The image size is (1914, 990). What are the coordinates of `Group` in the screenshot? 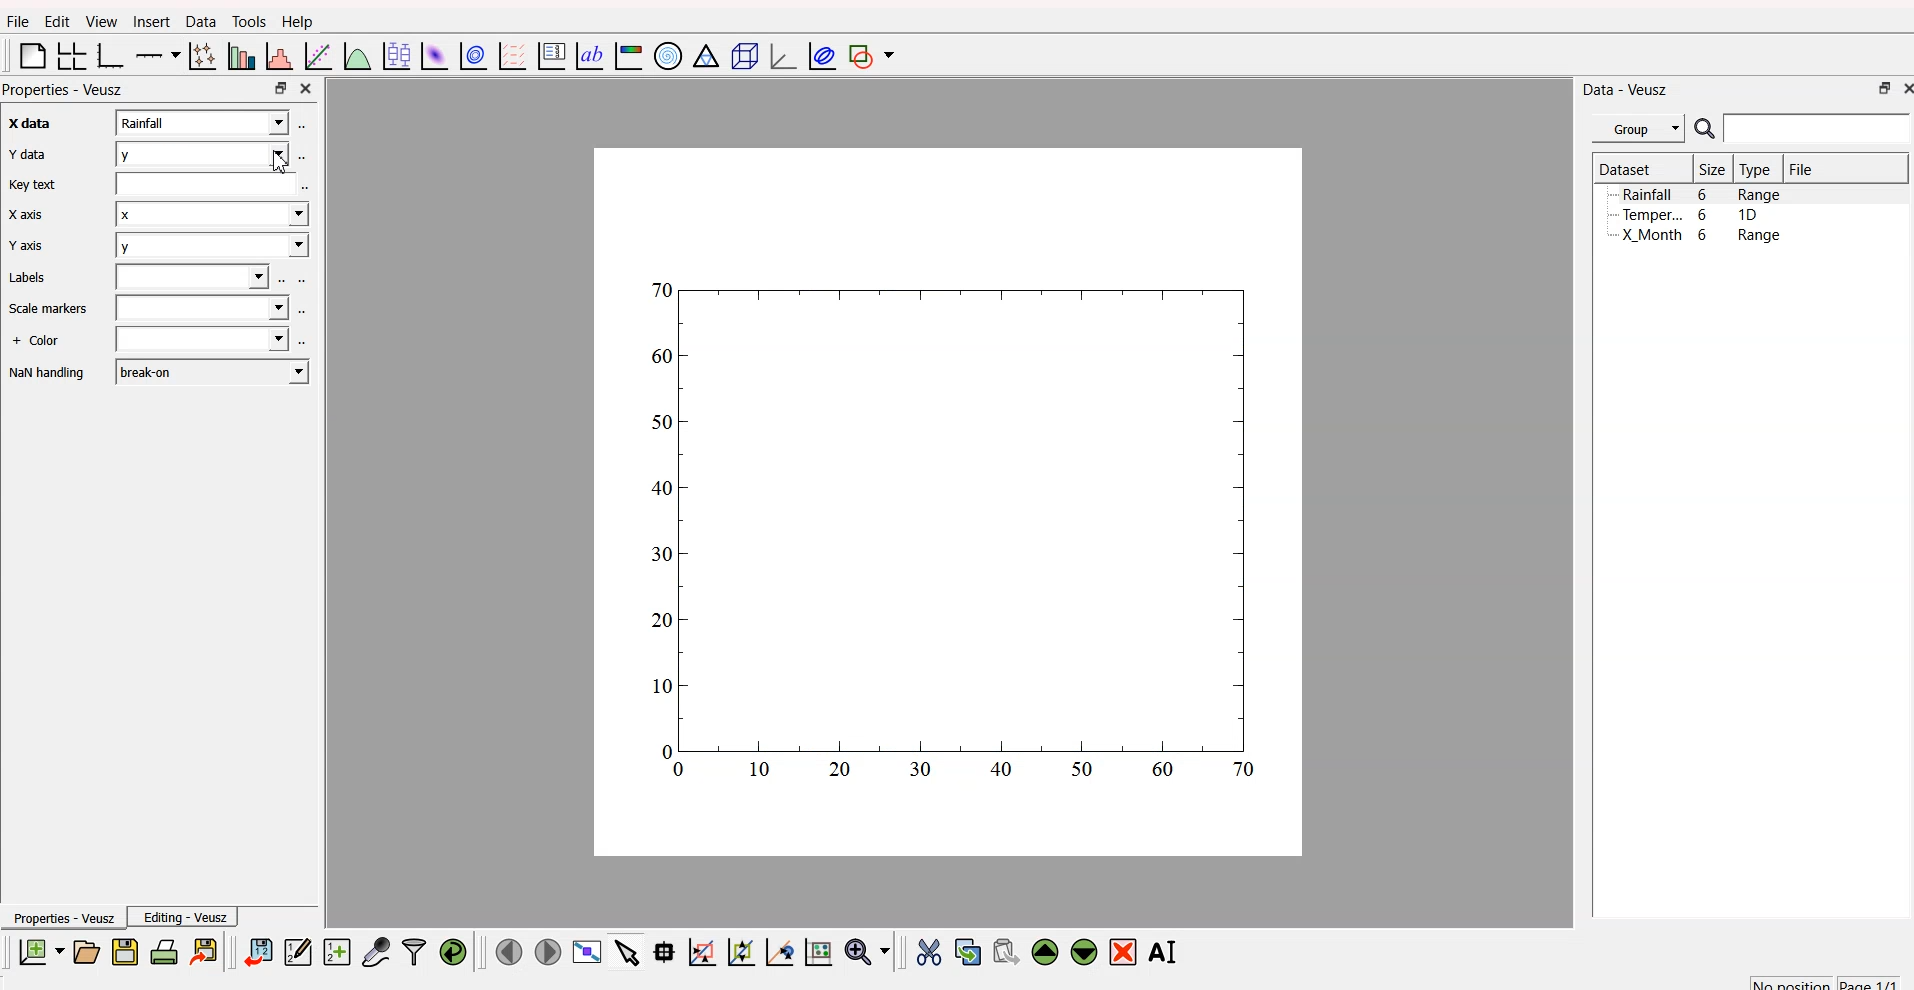 It's located at (1638, 129).